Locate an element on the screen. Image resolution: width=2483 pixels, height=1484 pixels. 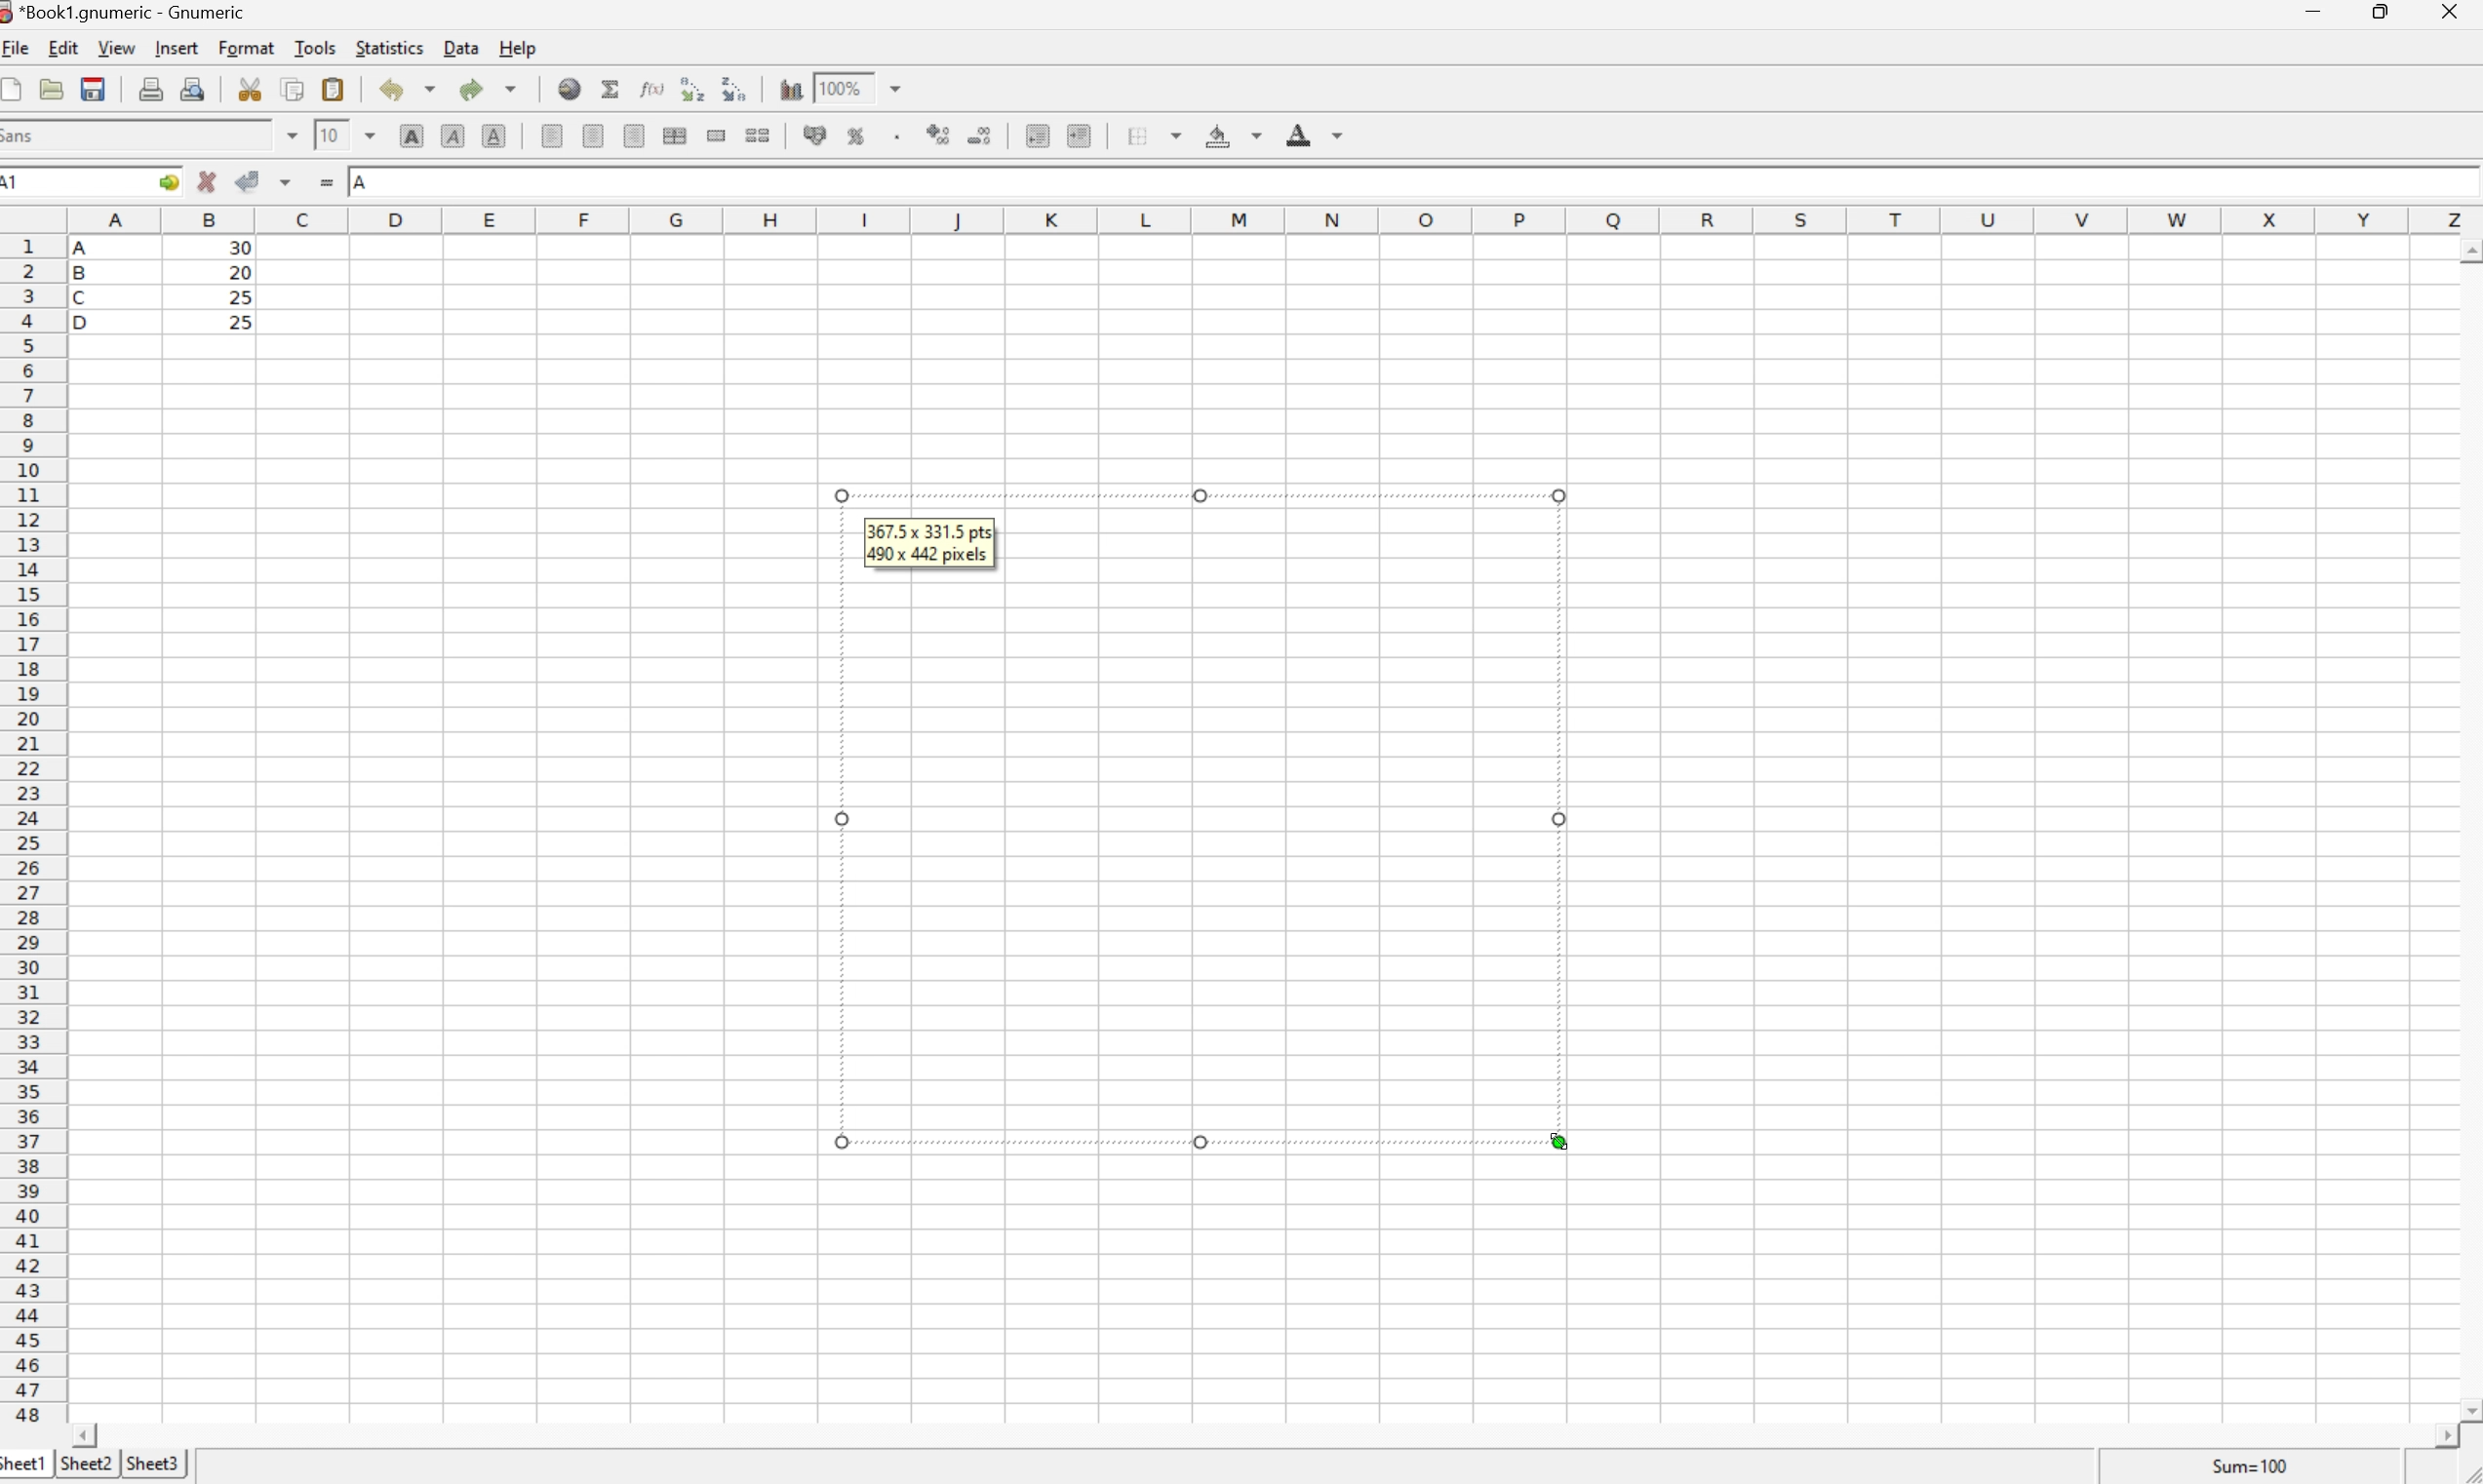
25 is located at coordinates (244, 322).